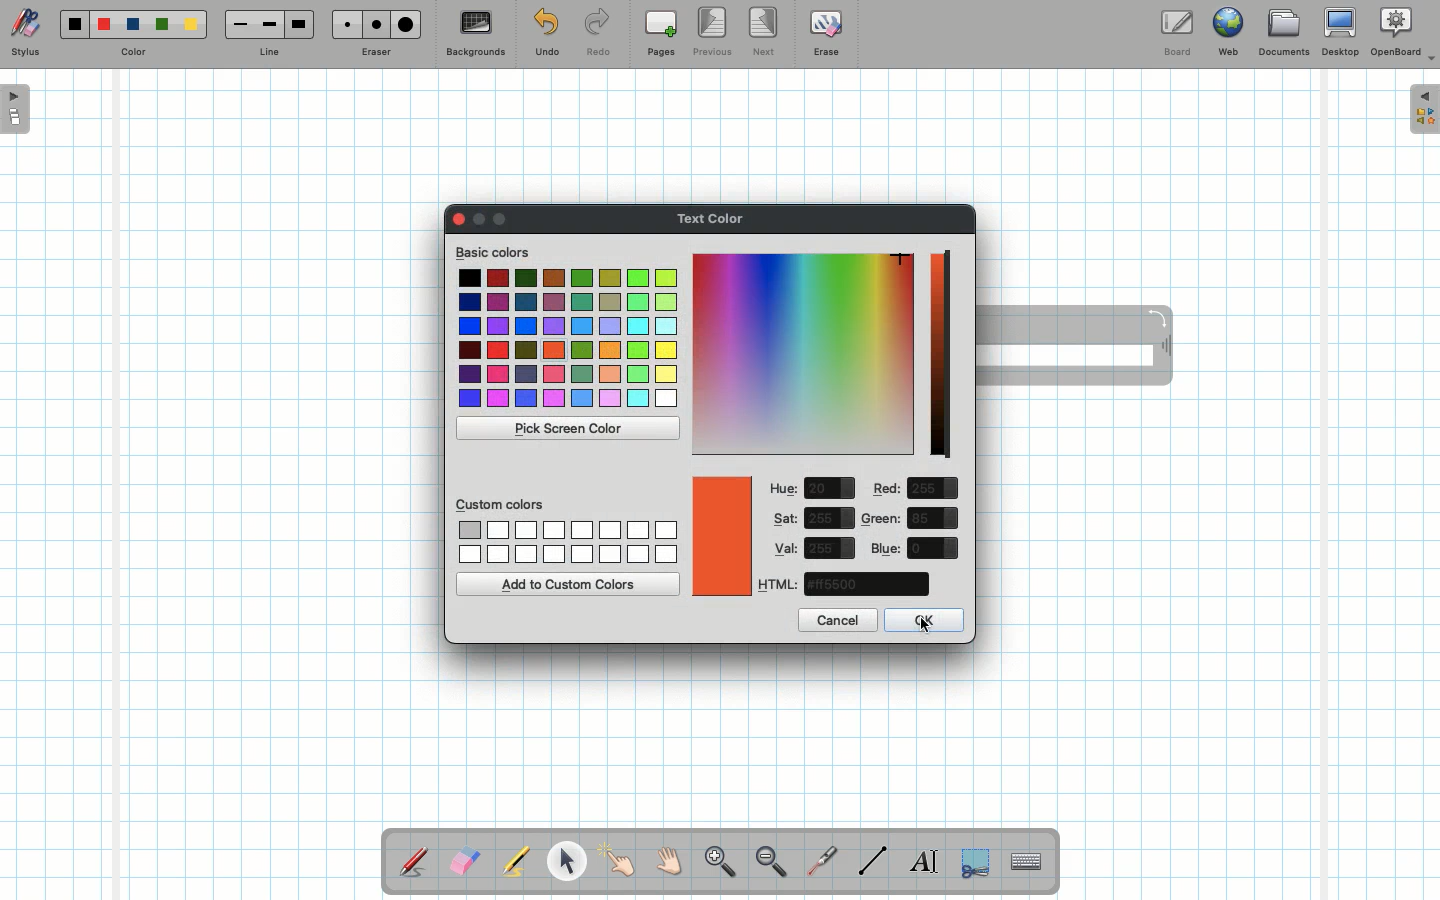  Describe the element at coordinates (568, 340) in the screenshot. I see `Colors` at that location.